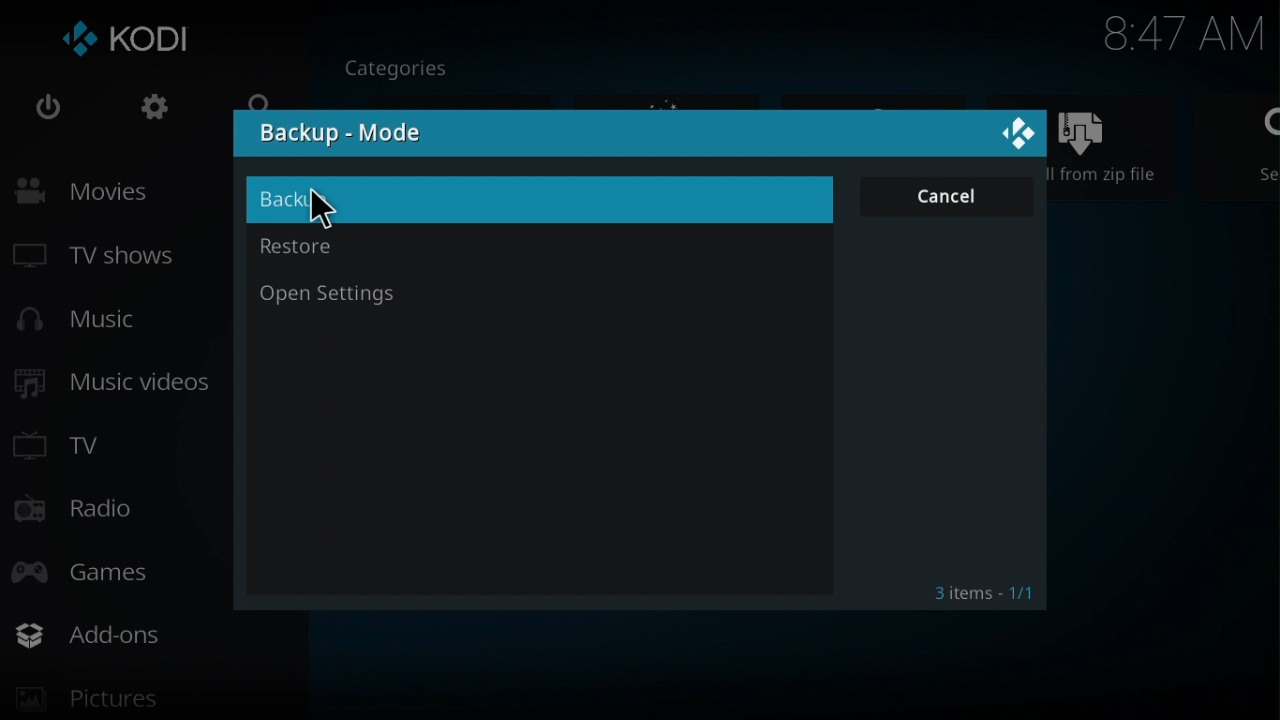 The width and height of the screenshot is (1280, 720). What do you see at coordinates (114, 259) in the screenshot?
I see `TV shows` at bounding box center [114, 259].